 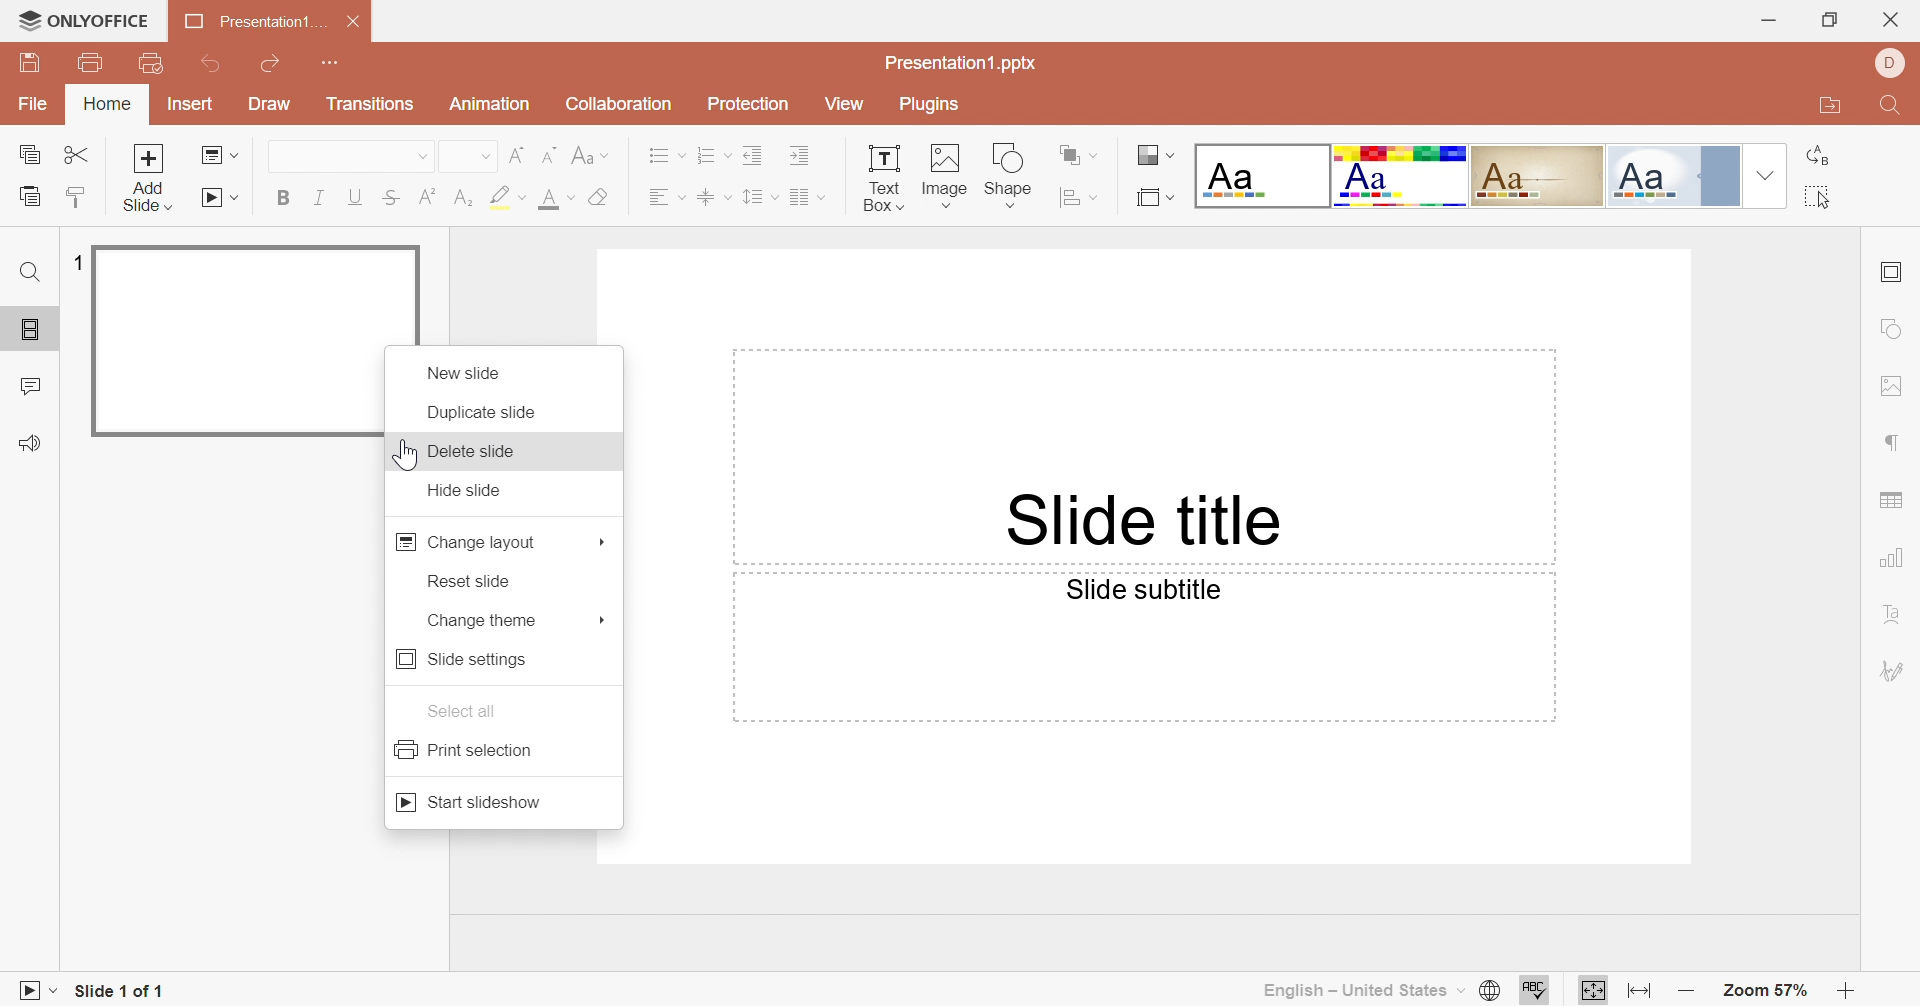 What do you see at coordinates (1351, 992) in the screenshot?
I see `English - United States` at bounding box center [1351, 992].